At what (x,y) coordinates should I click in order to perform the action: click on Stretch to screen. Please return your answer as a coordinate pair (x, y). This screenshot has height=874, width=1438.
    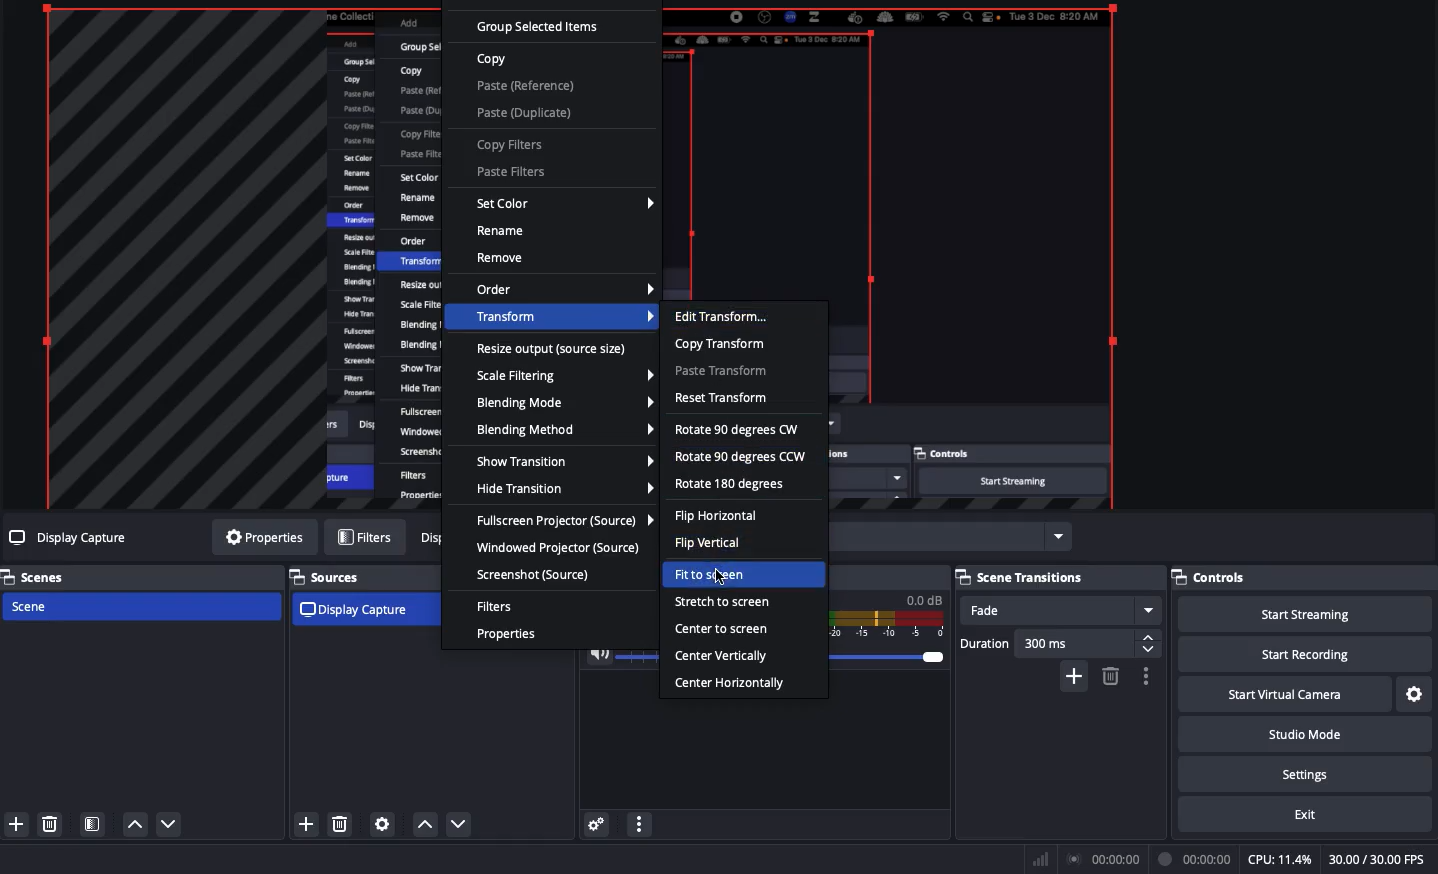
    Looking at the image, I should click on (721, 601).